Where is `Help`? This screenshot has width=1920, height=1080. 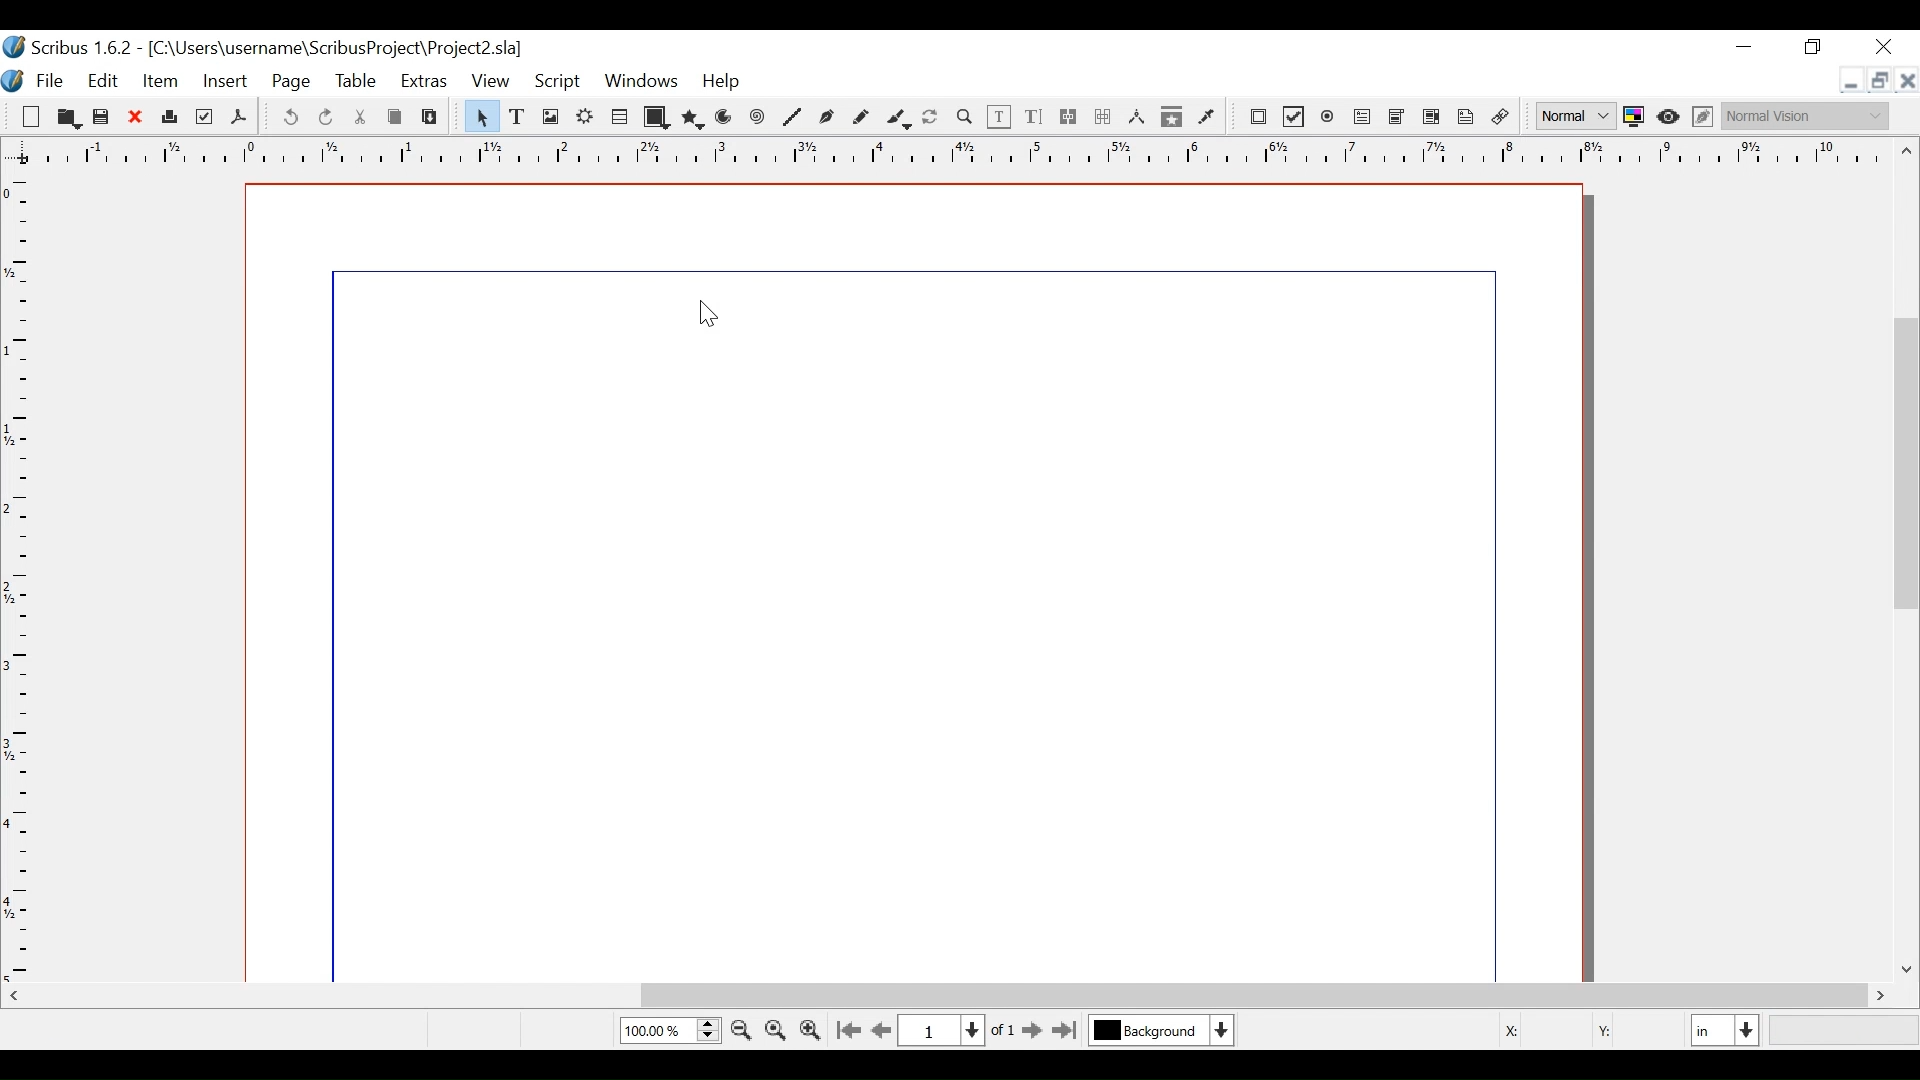 Help is located at coordinates (722, 84).